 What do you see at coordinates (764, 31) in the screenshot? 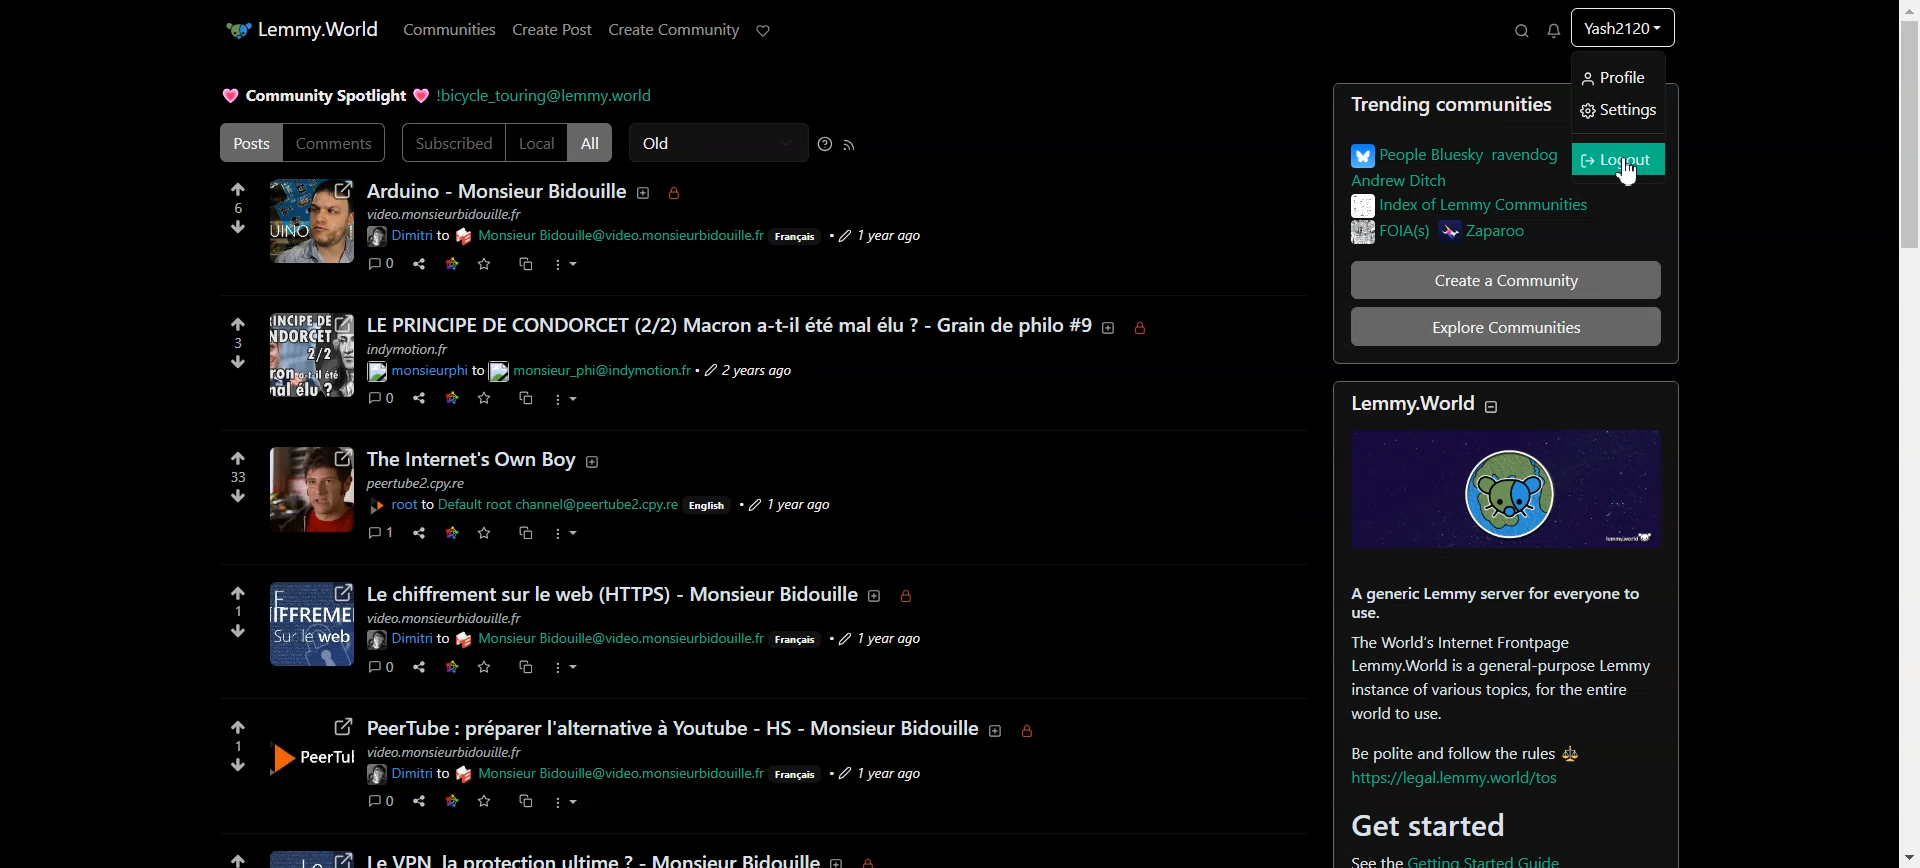
I see `Support Lemmy` at bounding box center [764, 31].